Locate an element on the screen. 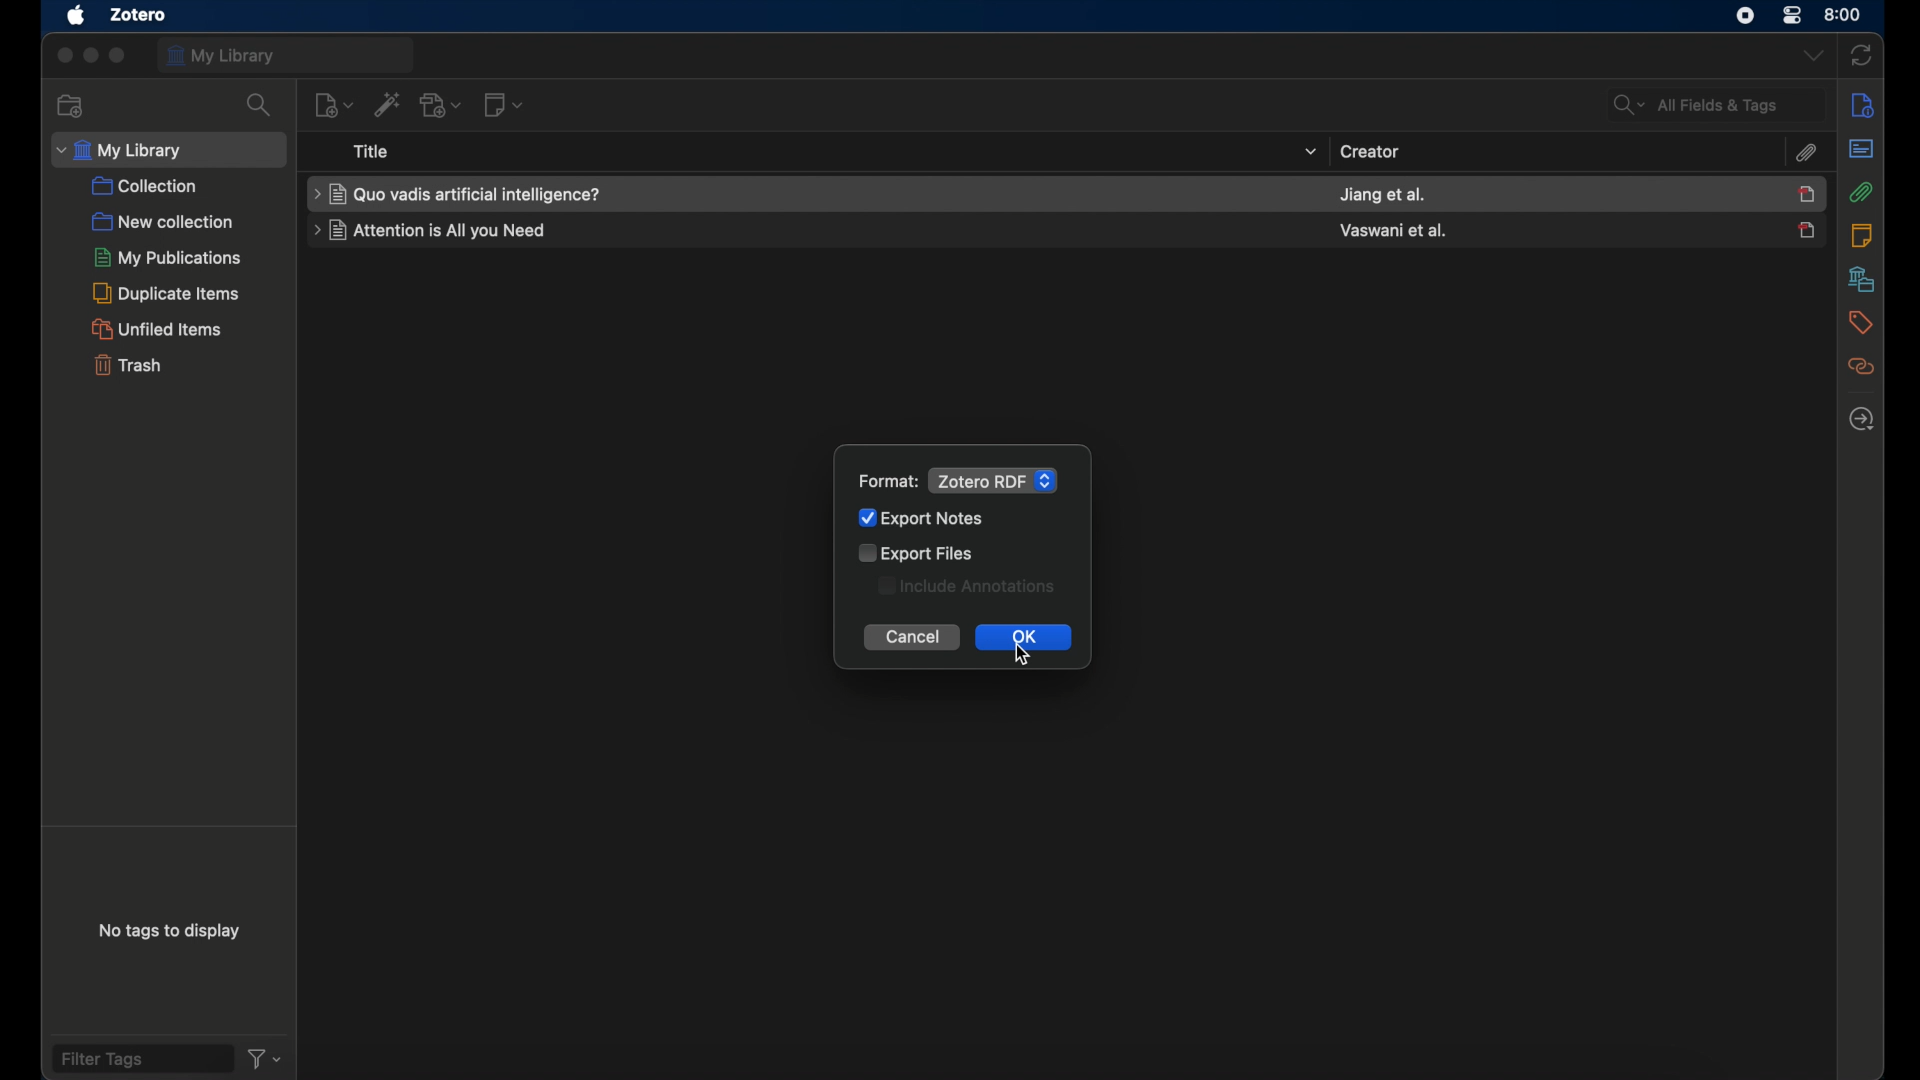  my library  is located at coordinates (287, 55).